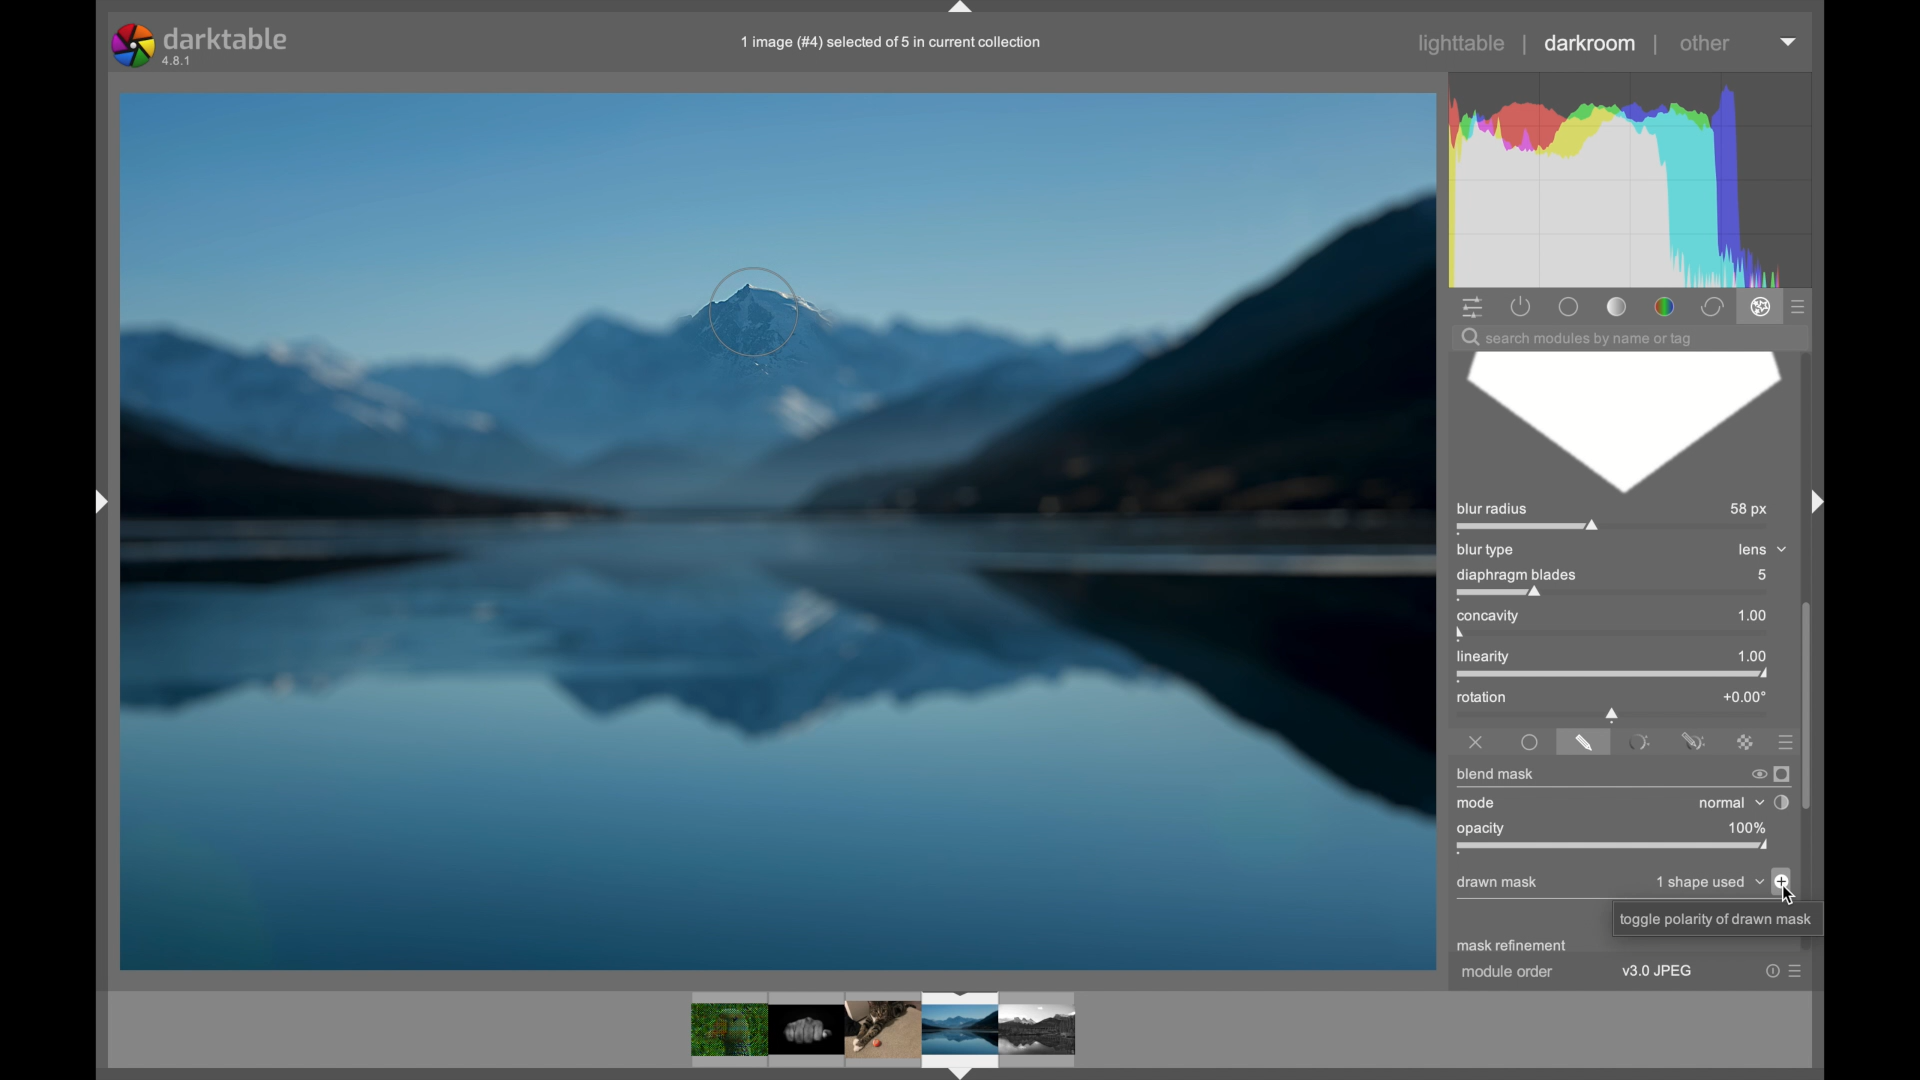 Image resolution: width=1920 pixels, height=1080 pixels. I want to click on 1 image (#4) selected of 5 in current collection, so click(891, 39).